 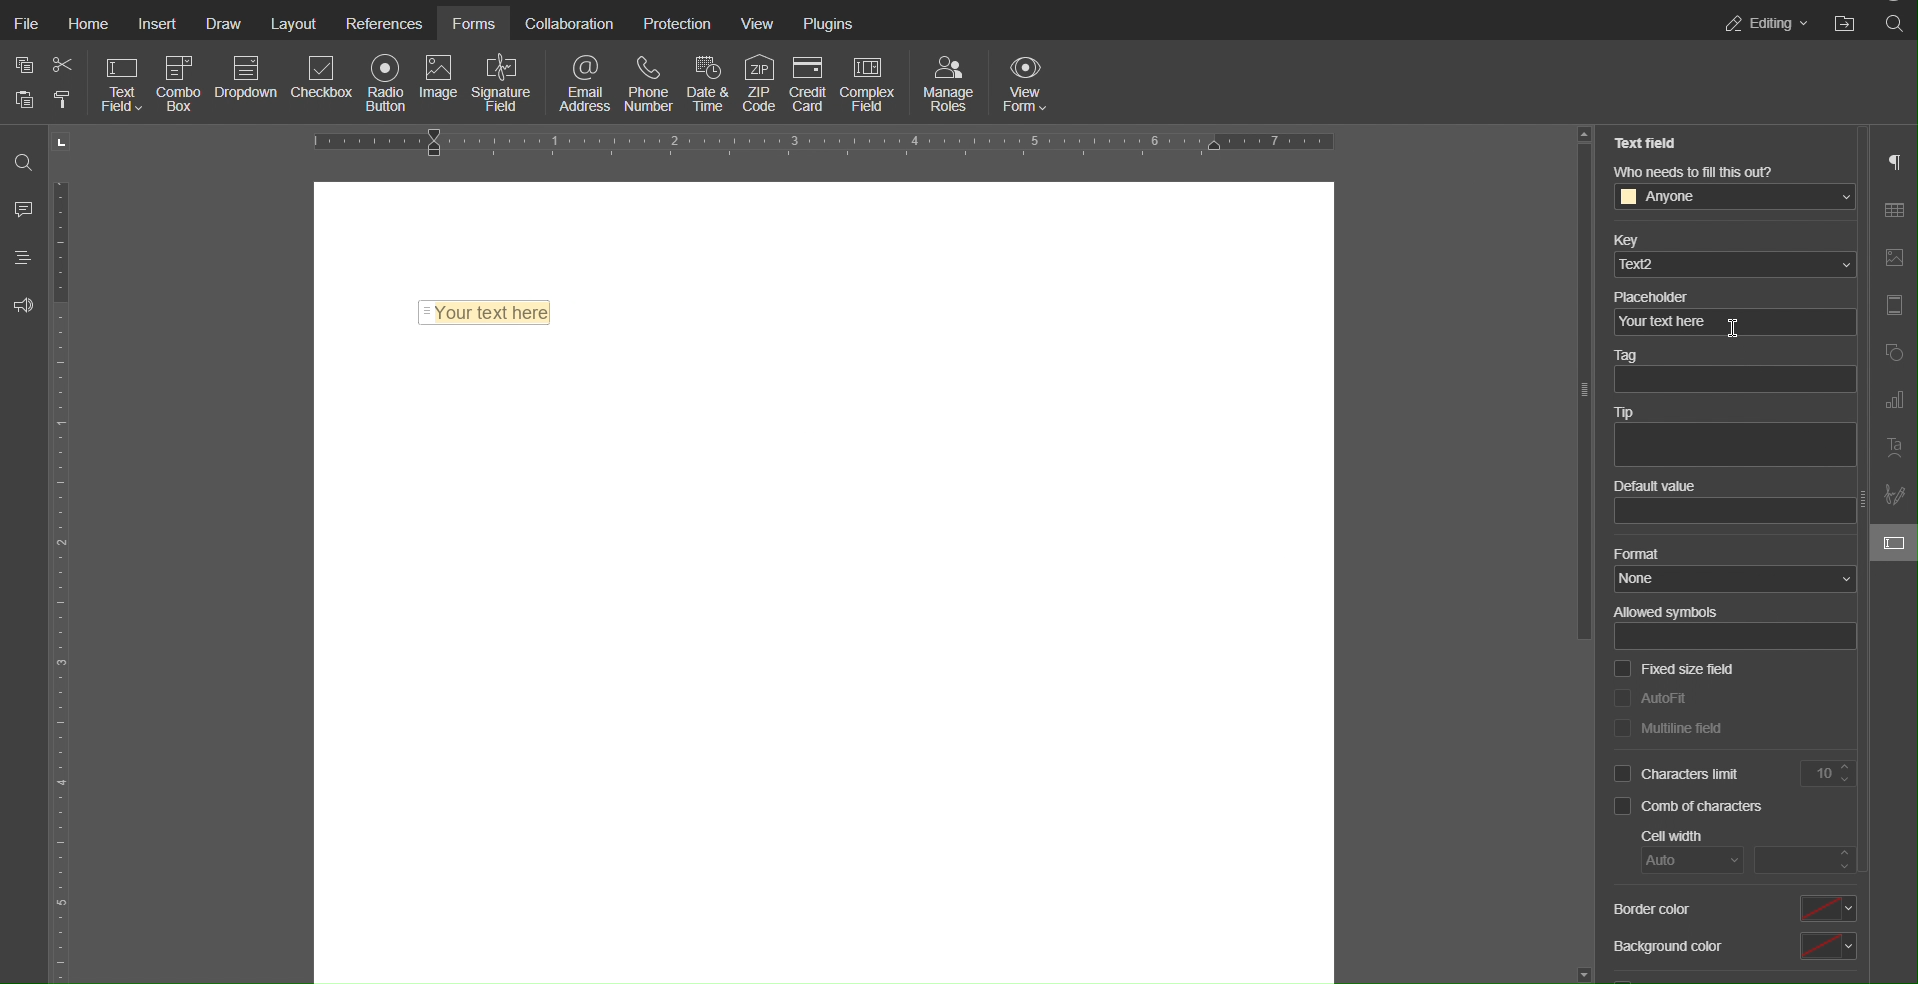 What do you see at coordinates (123, 83) in the screenshot?
I see `Text Field` at bounding box center [123, 83].